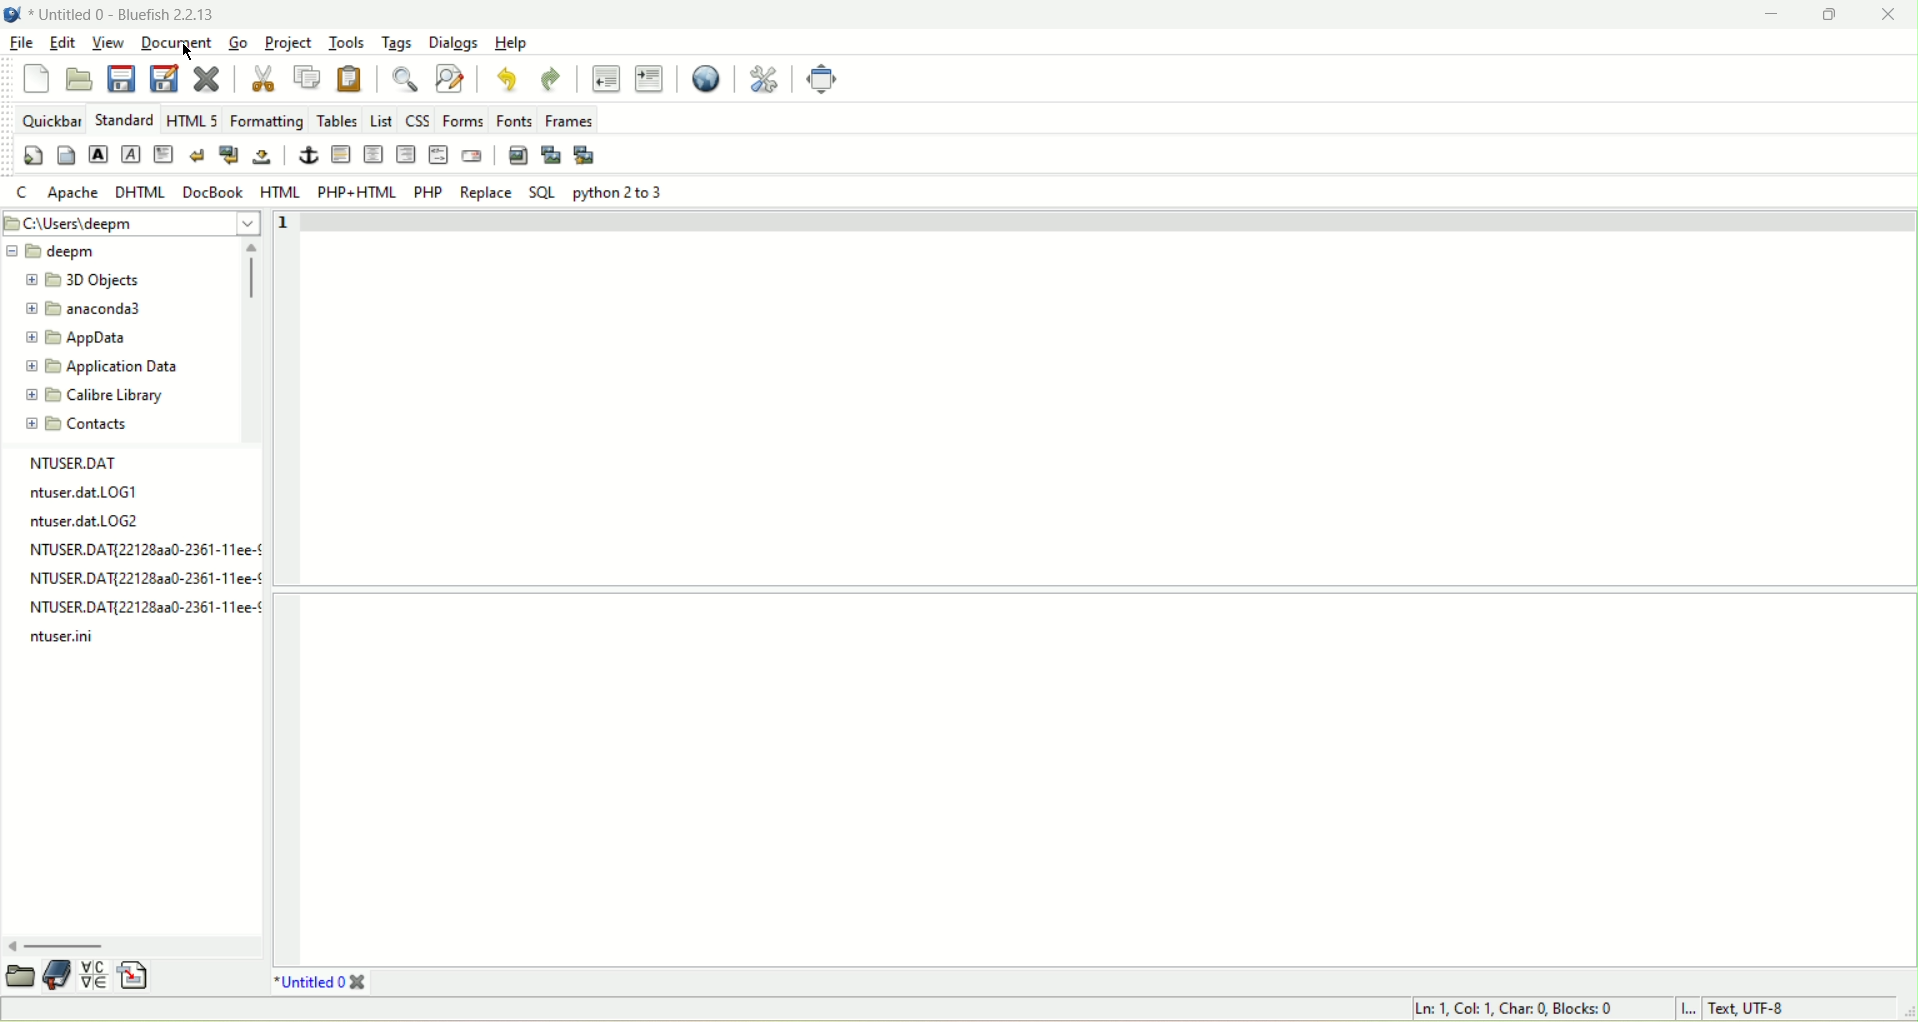 This screenshot has width=1918, height=1022. Describe the element at coordinates (124, 120) in the screenshot. I see `standard` at that location.